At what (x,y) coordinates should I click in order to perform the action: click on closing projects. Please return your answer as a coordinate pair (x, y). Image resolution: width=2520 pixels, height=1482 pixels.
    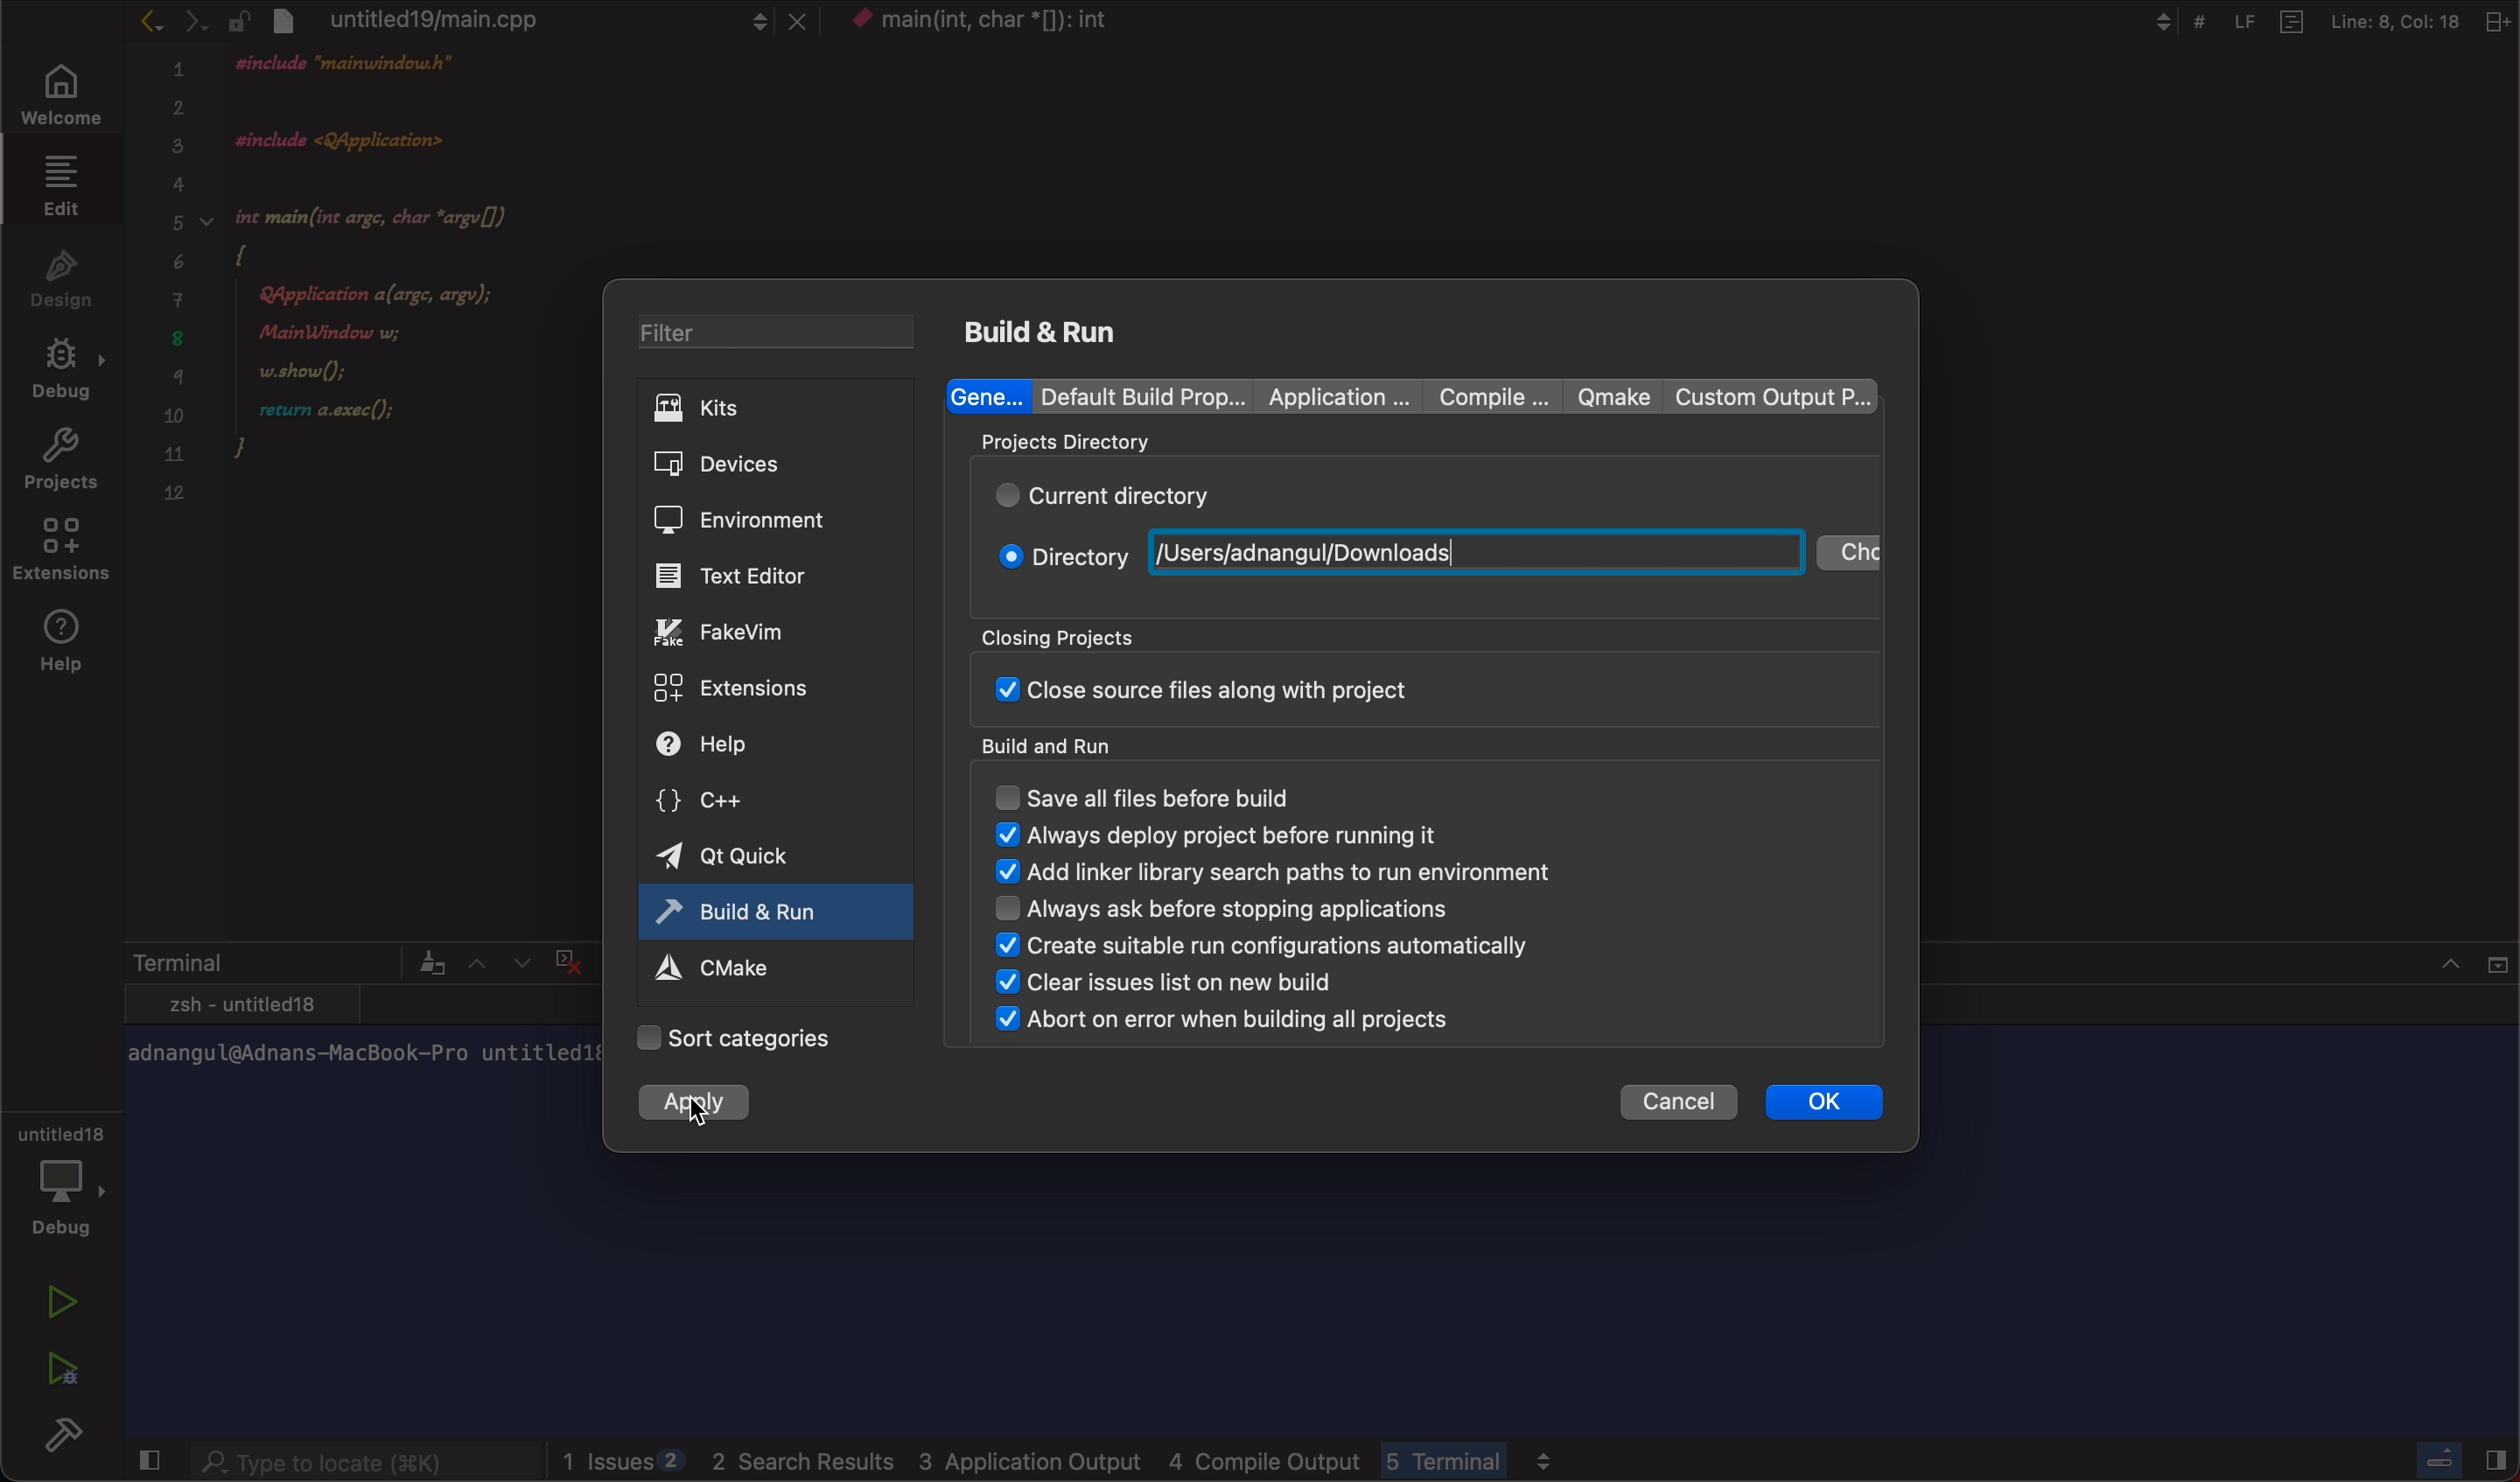
    Looking at the image, I should click on (1086, 636).